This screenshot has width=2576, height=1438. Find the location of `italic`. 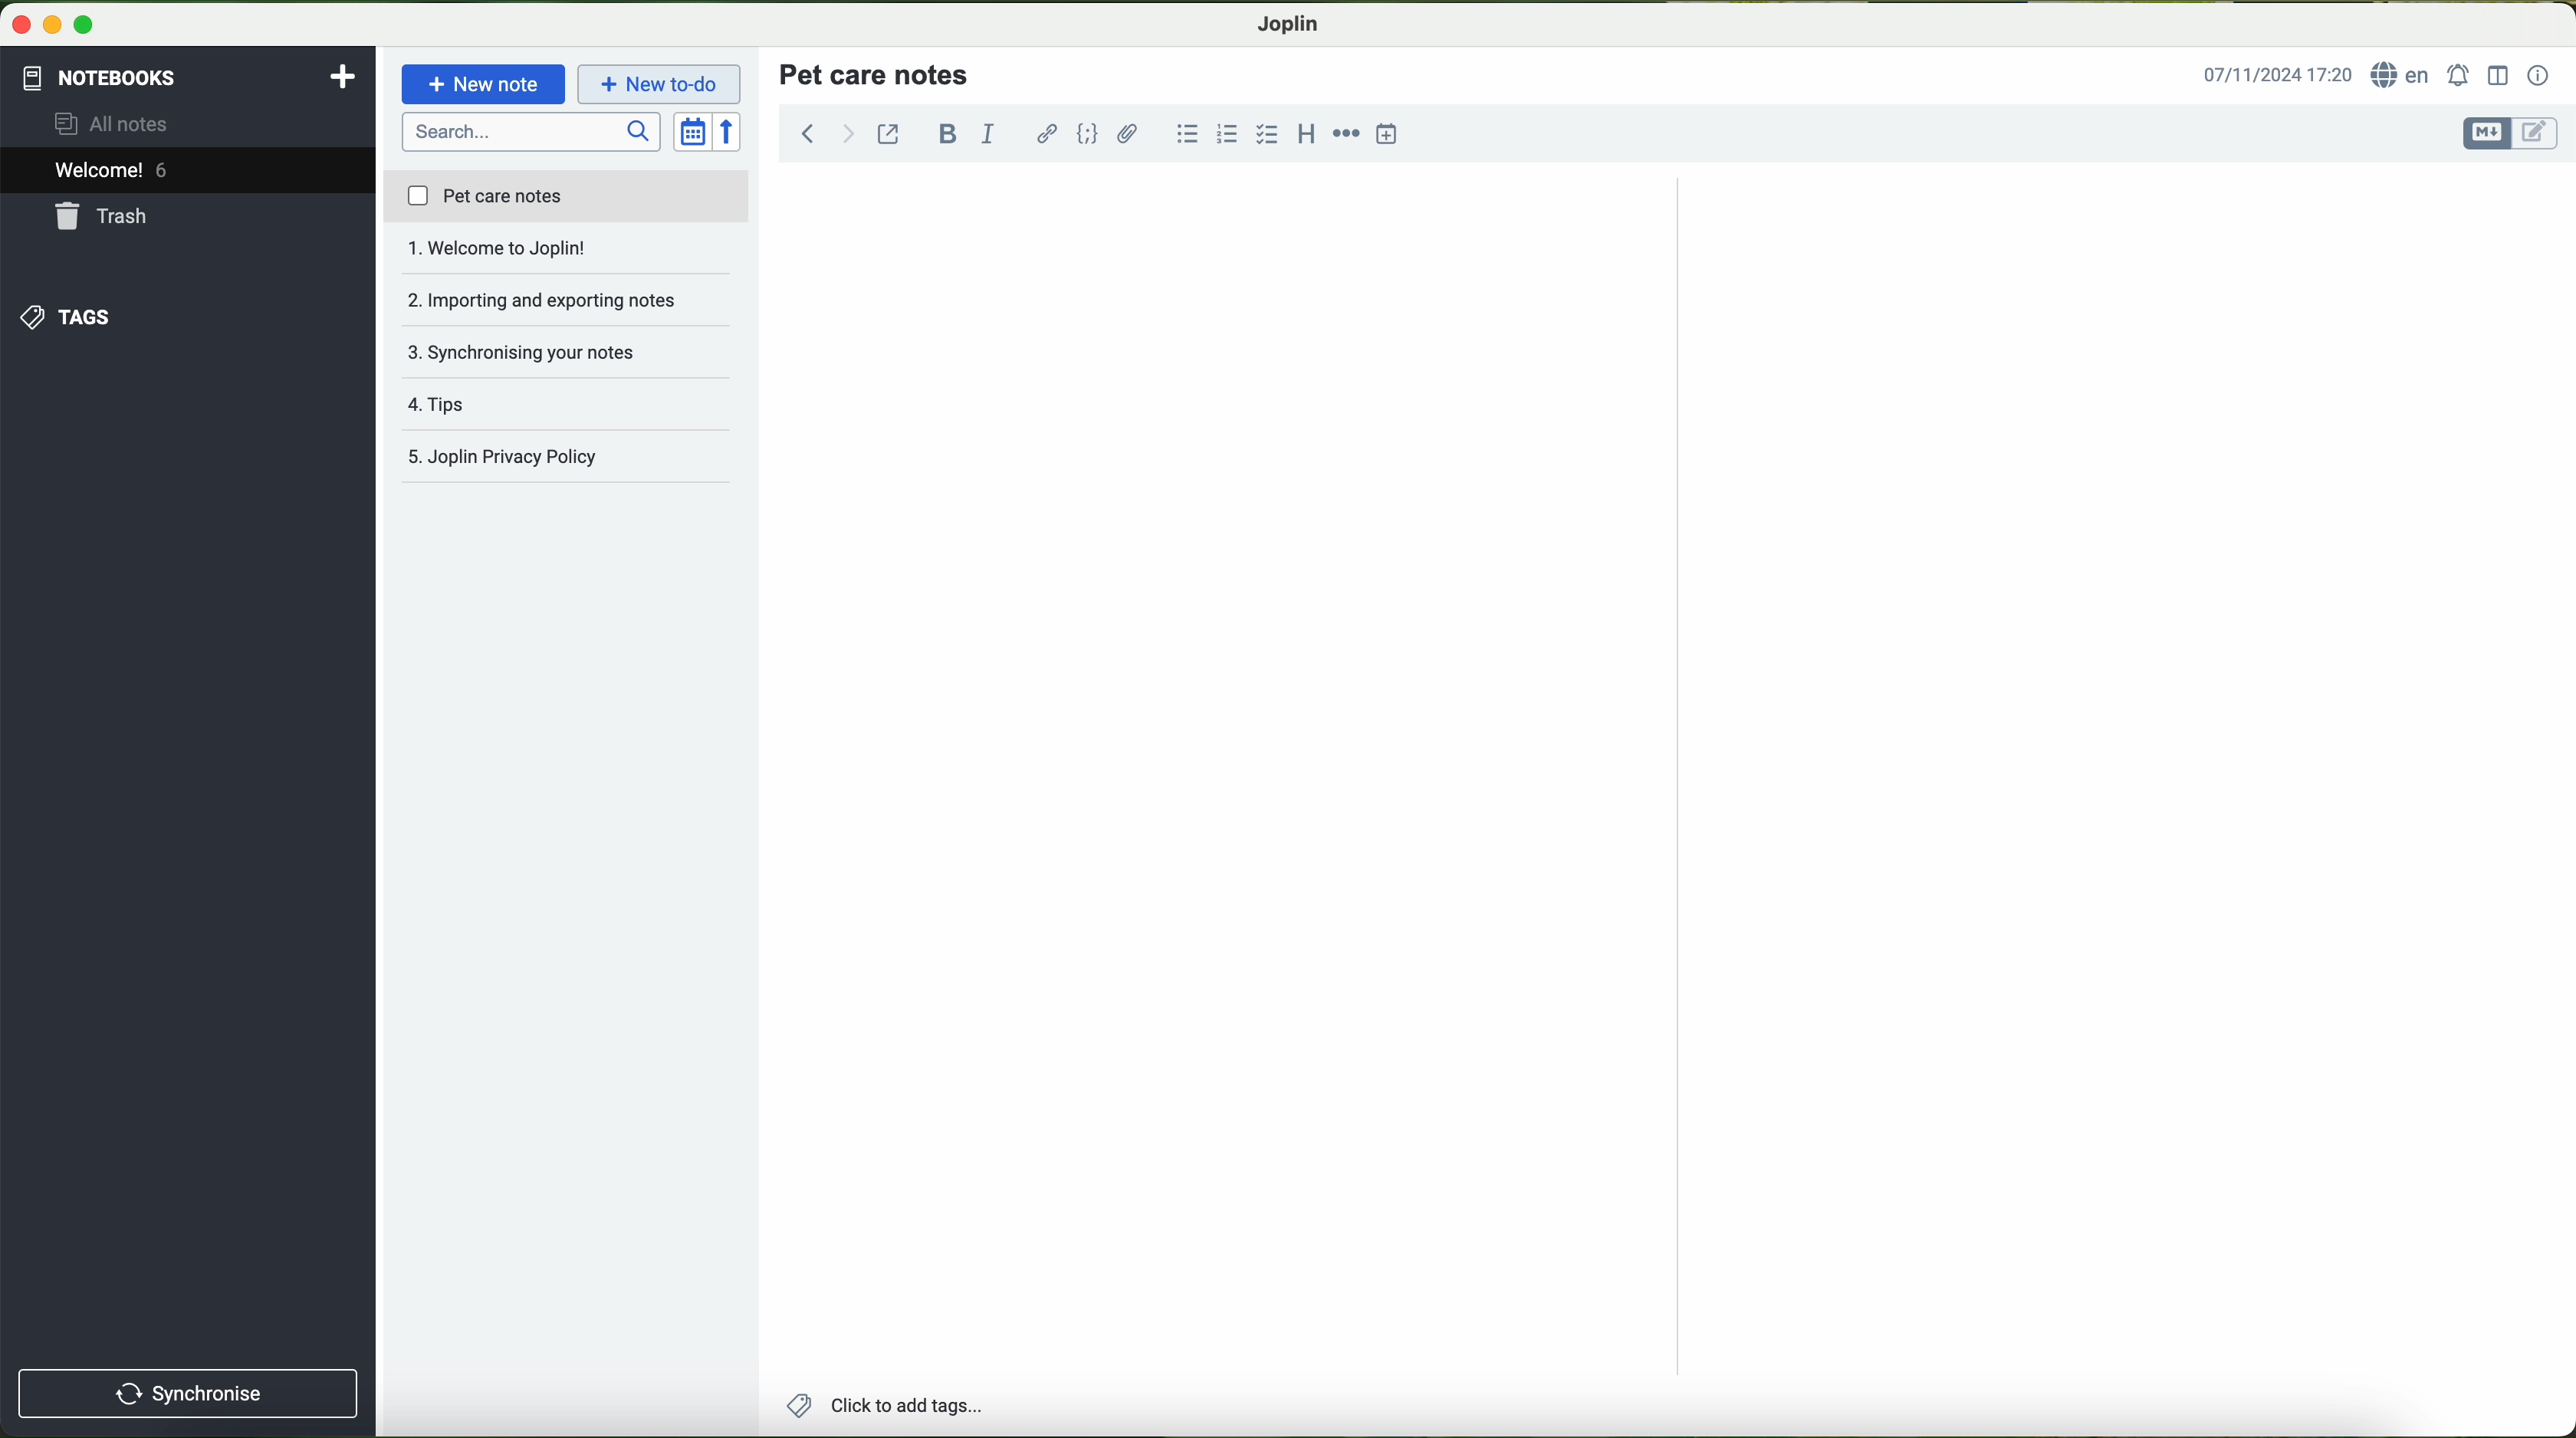

italic is located at coordinates (985, 135).